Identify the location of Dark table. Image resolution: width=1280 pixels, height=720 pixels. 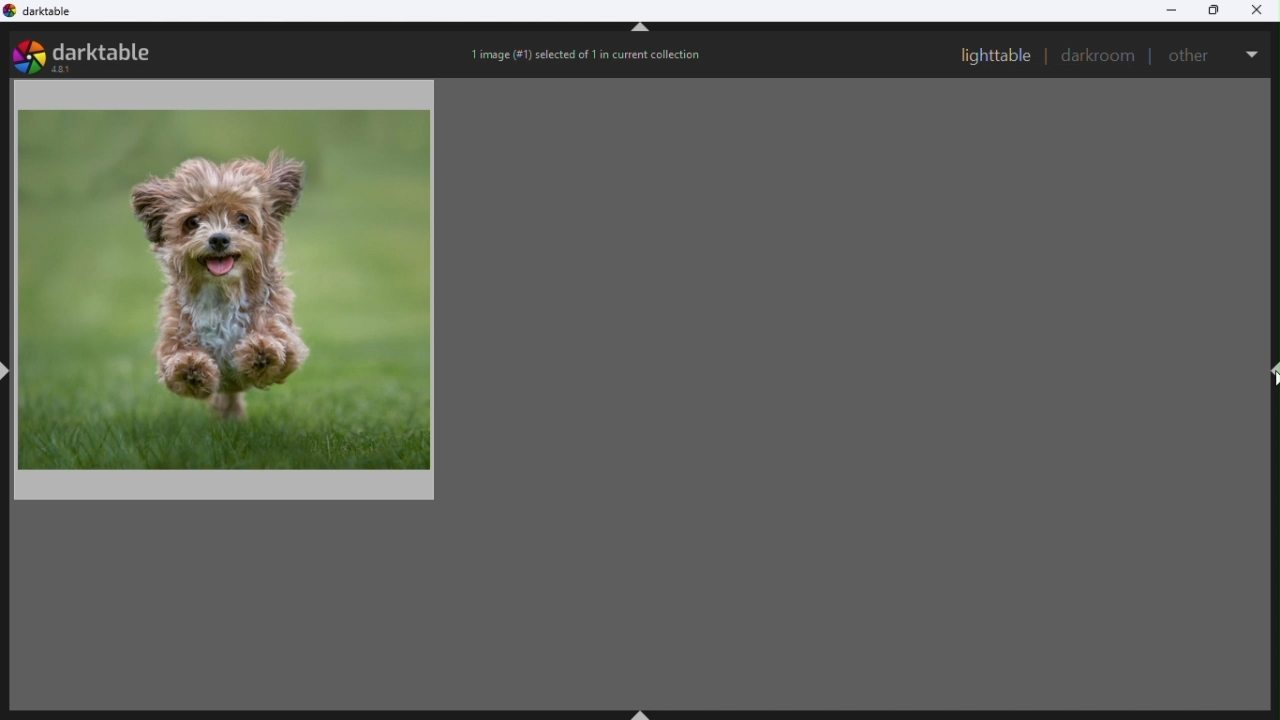
(50, 15).